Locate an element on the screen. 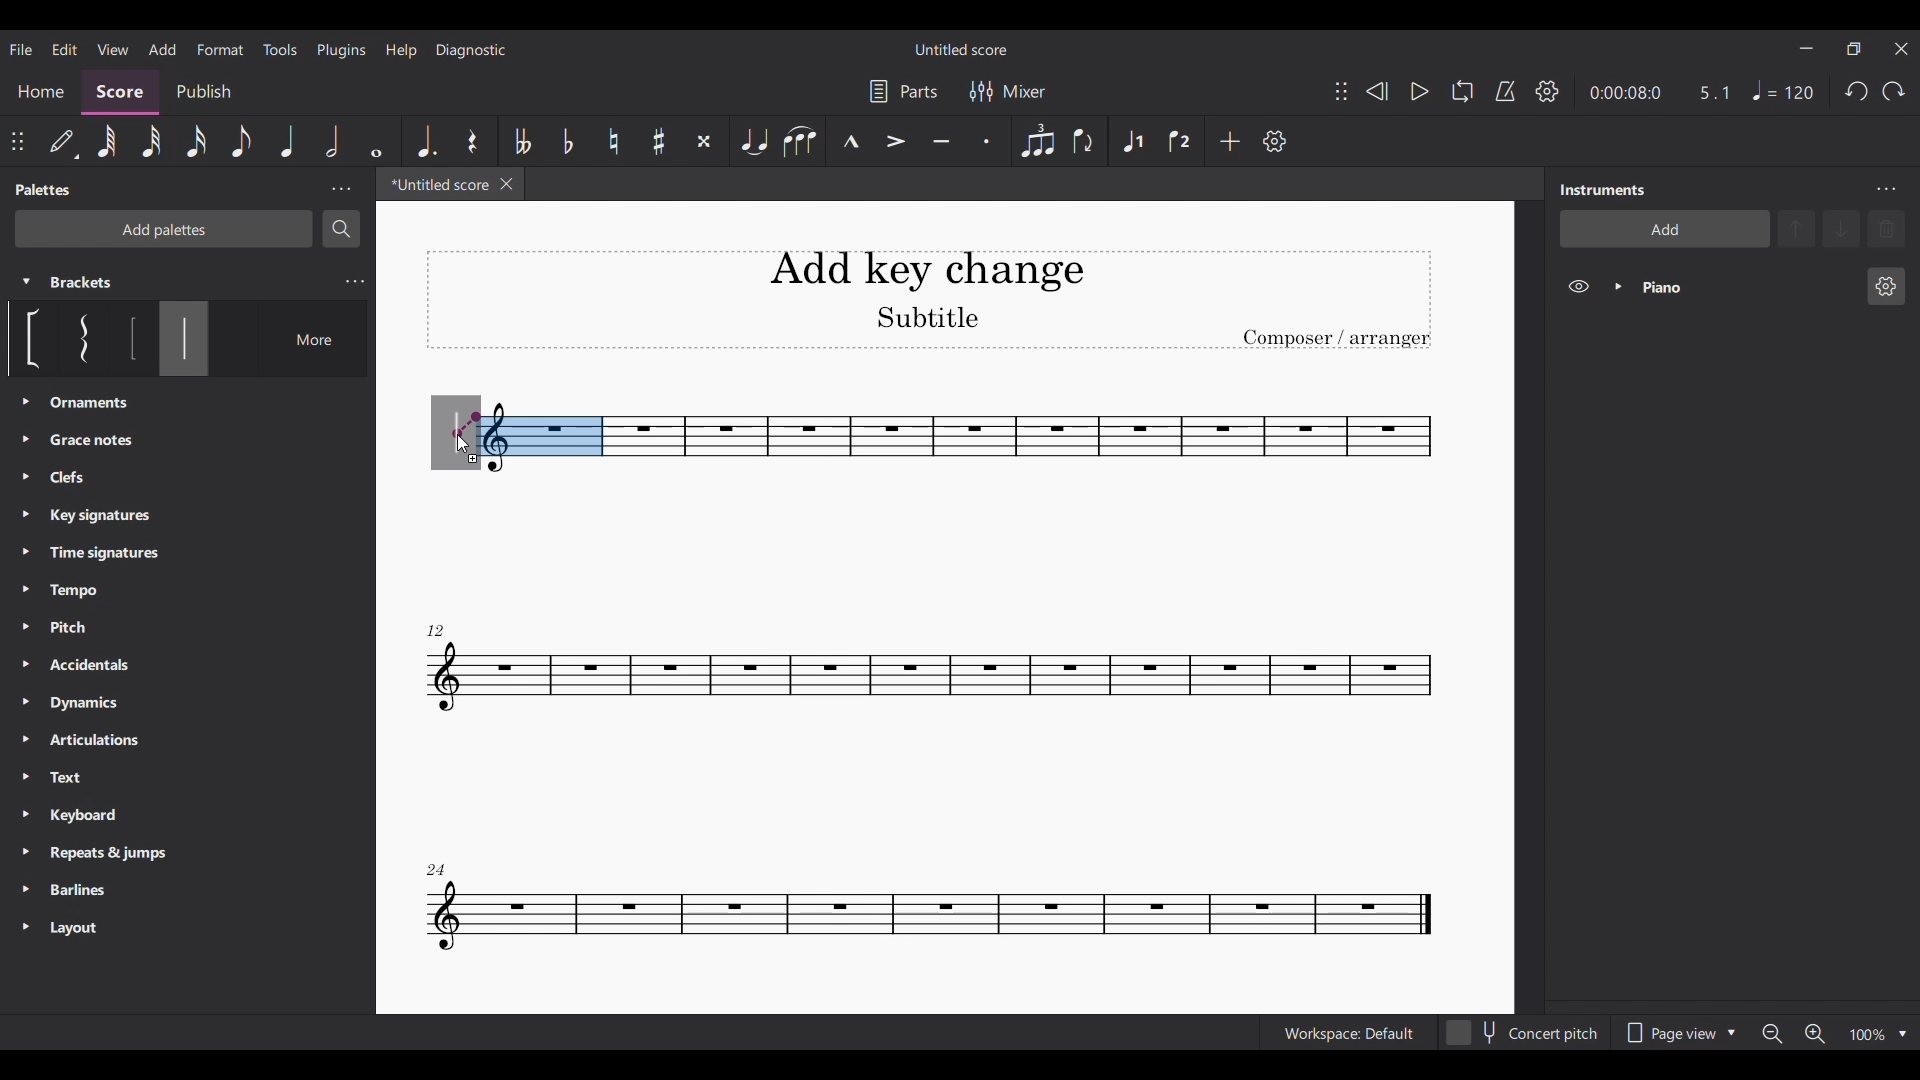 Image resolution: width=1920 pixels, height=1080 pixels. Parts is located at coordinates (903, 91).